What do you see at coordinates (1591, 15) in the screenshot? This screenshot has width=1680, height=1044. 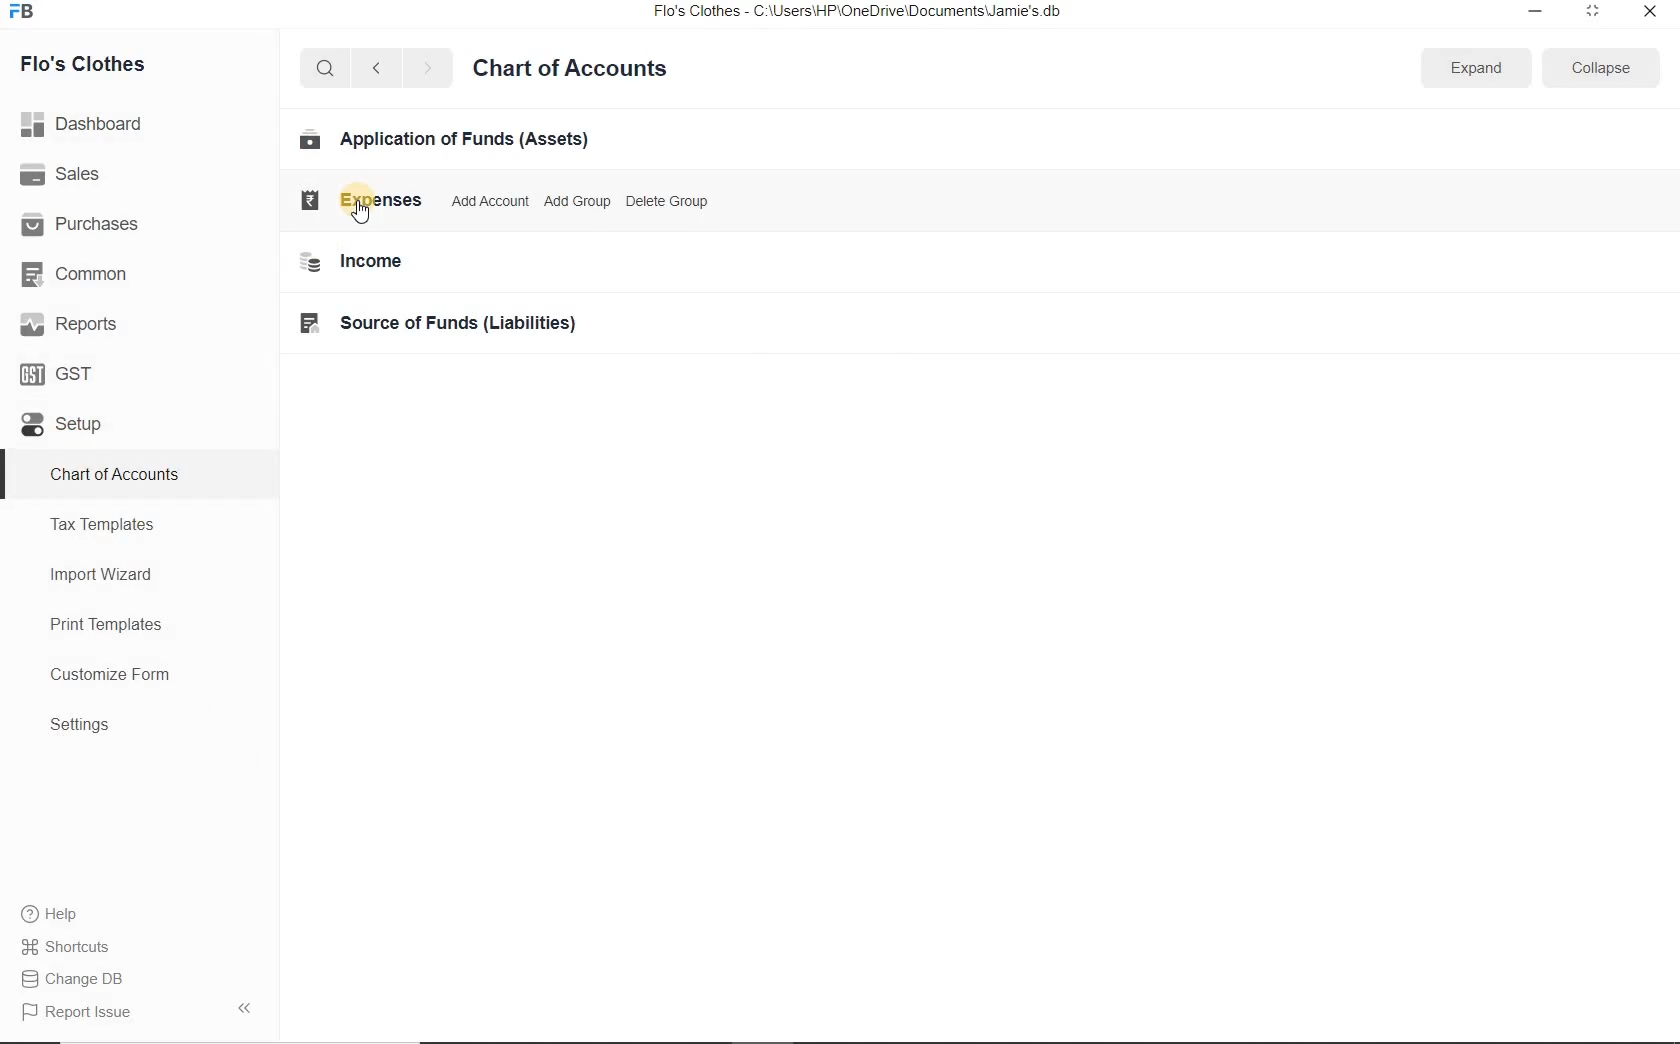 I see `restore down` at bounding box center [1591, 15].